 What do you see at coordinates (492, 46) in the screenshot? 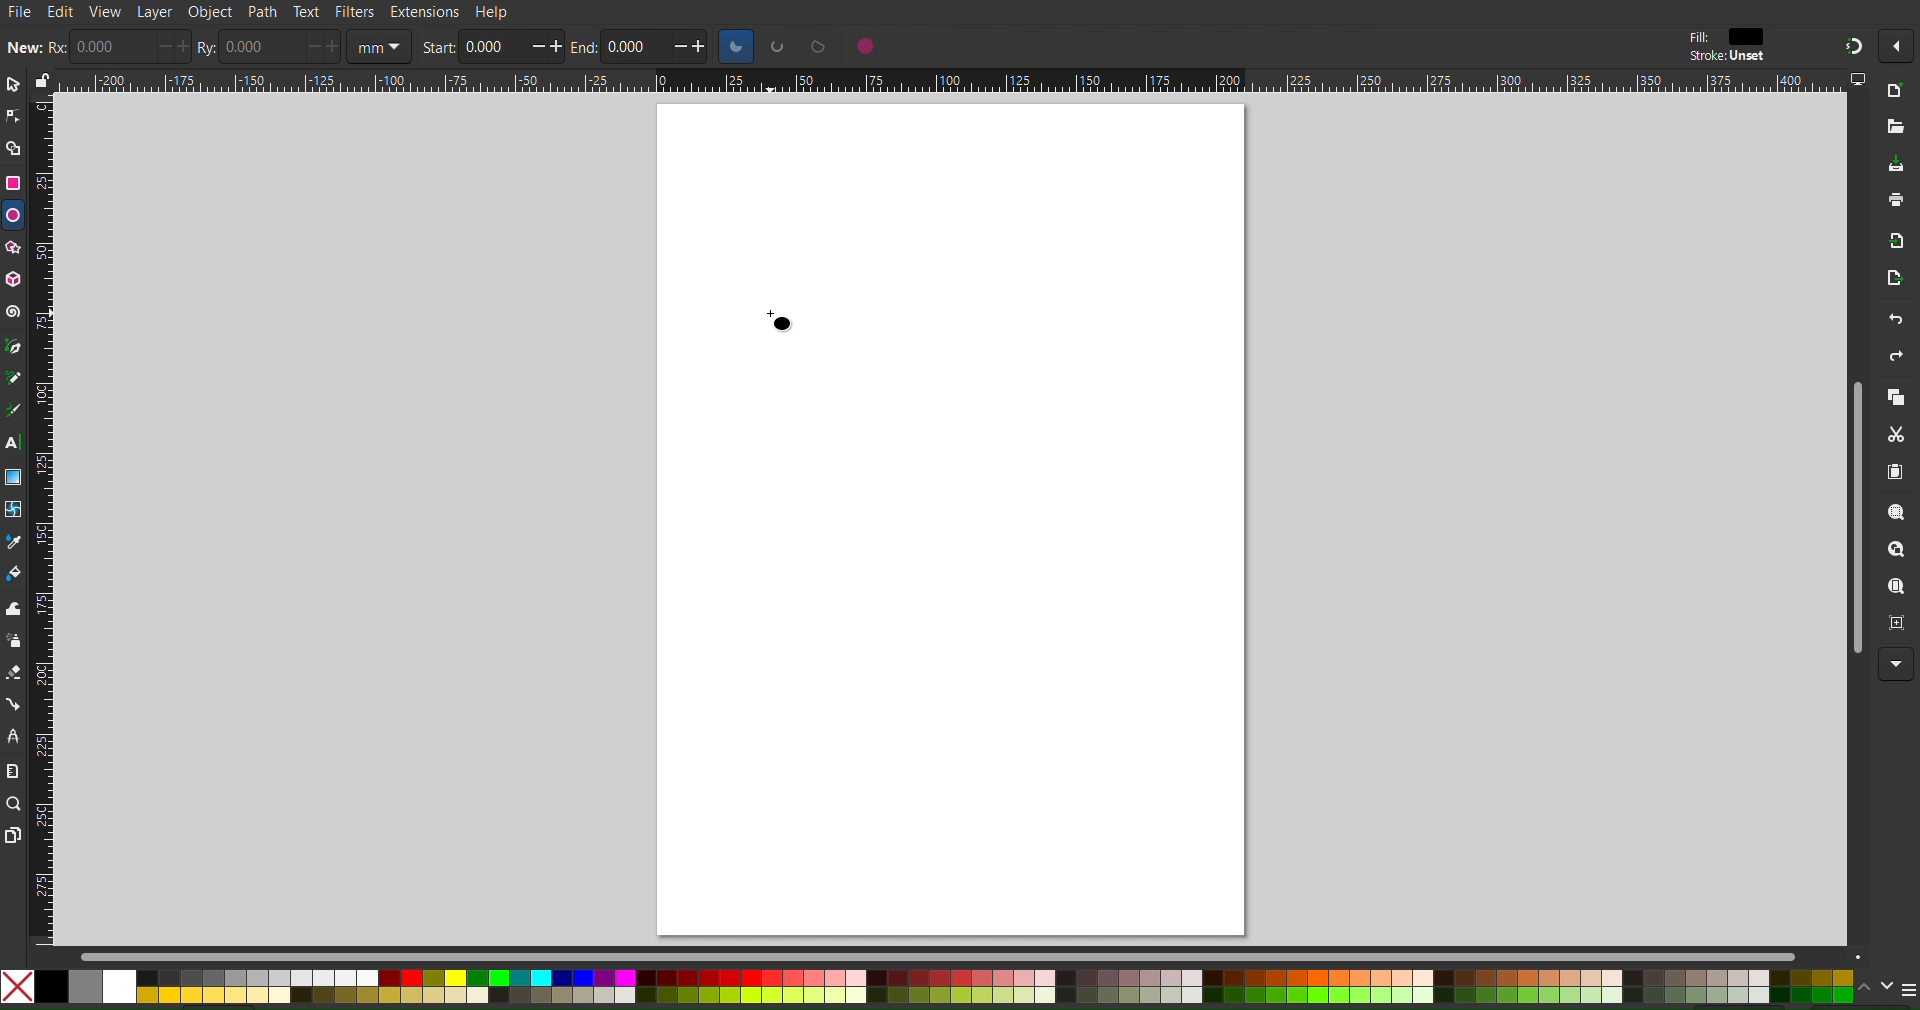
I see `0` at bounding box center [492, 46].